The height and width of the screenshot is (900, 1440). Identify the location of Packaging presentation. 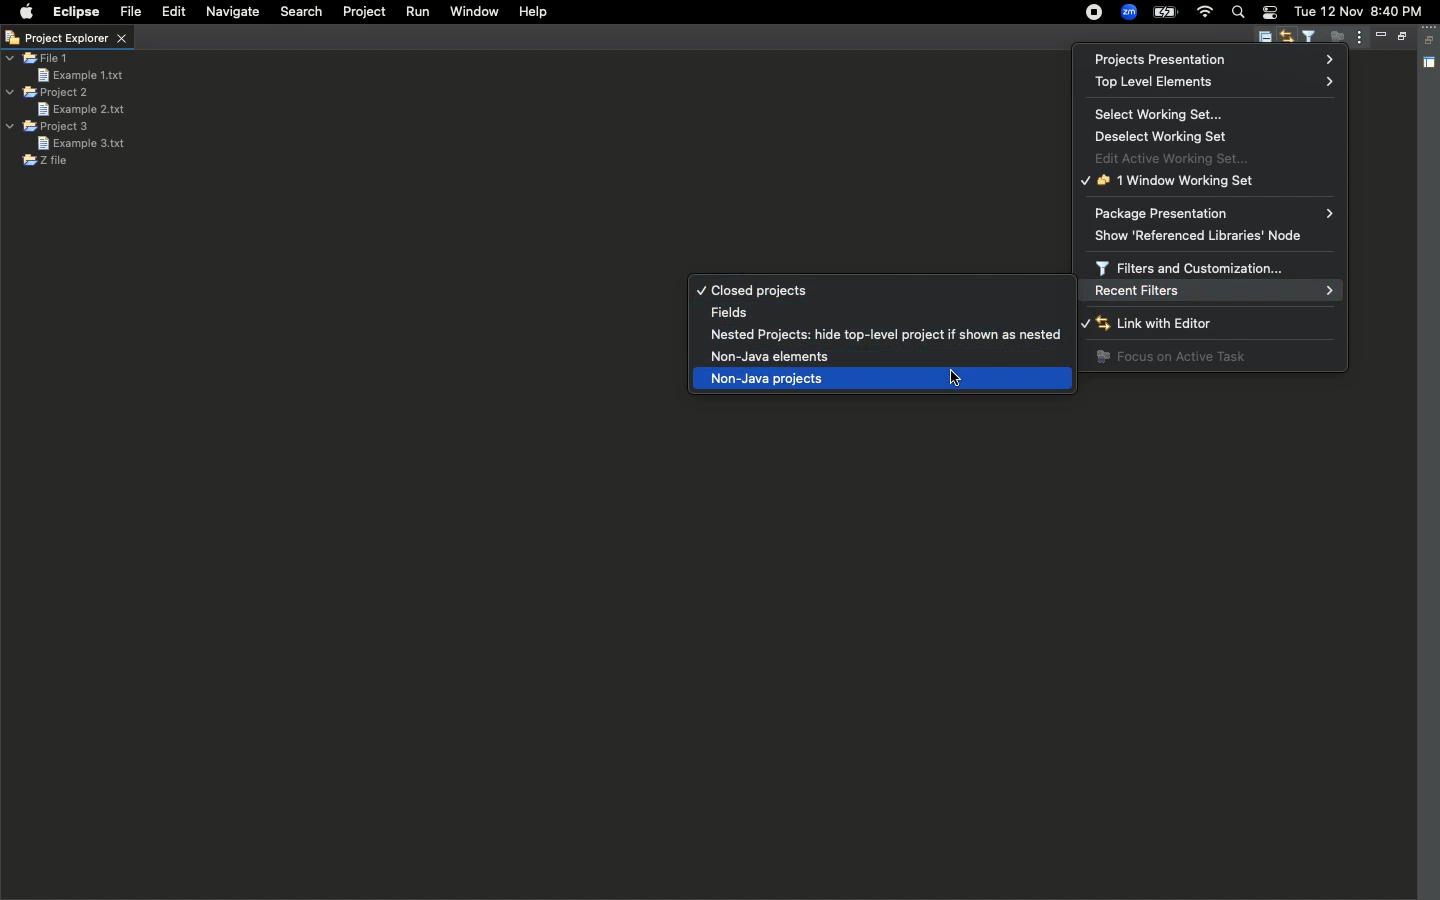
(1214, 212).